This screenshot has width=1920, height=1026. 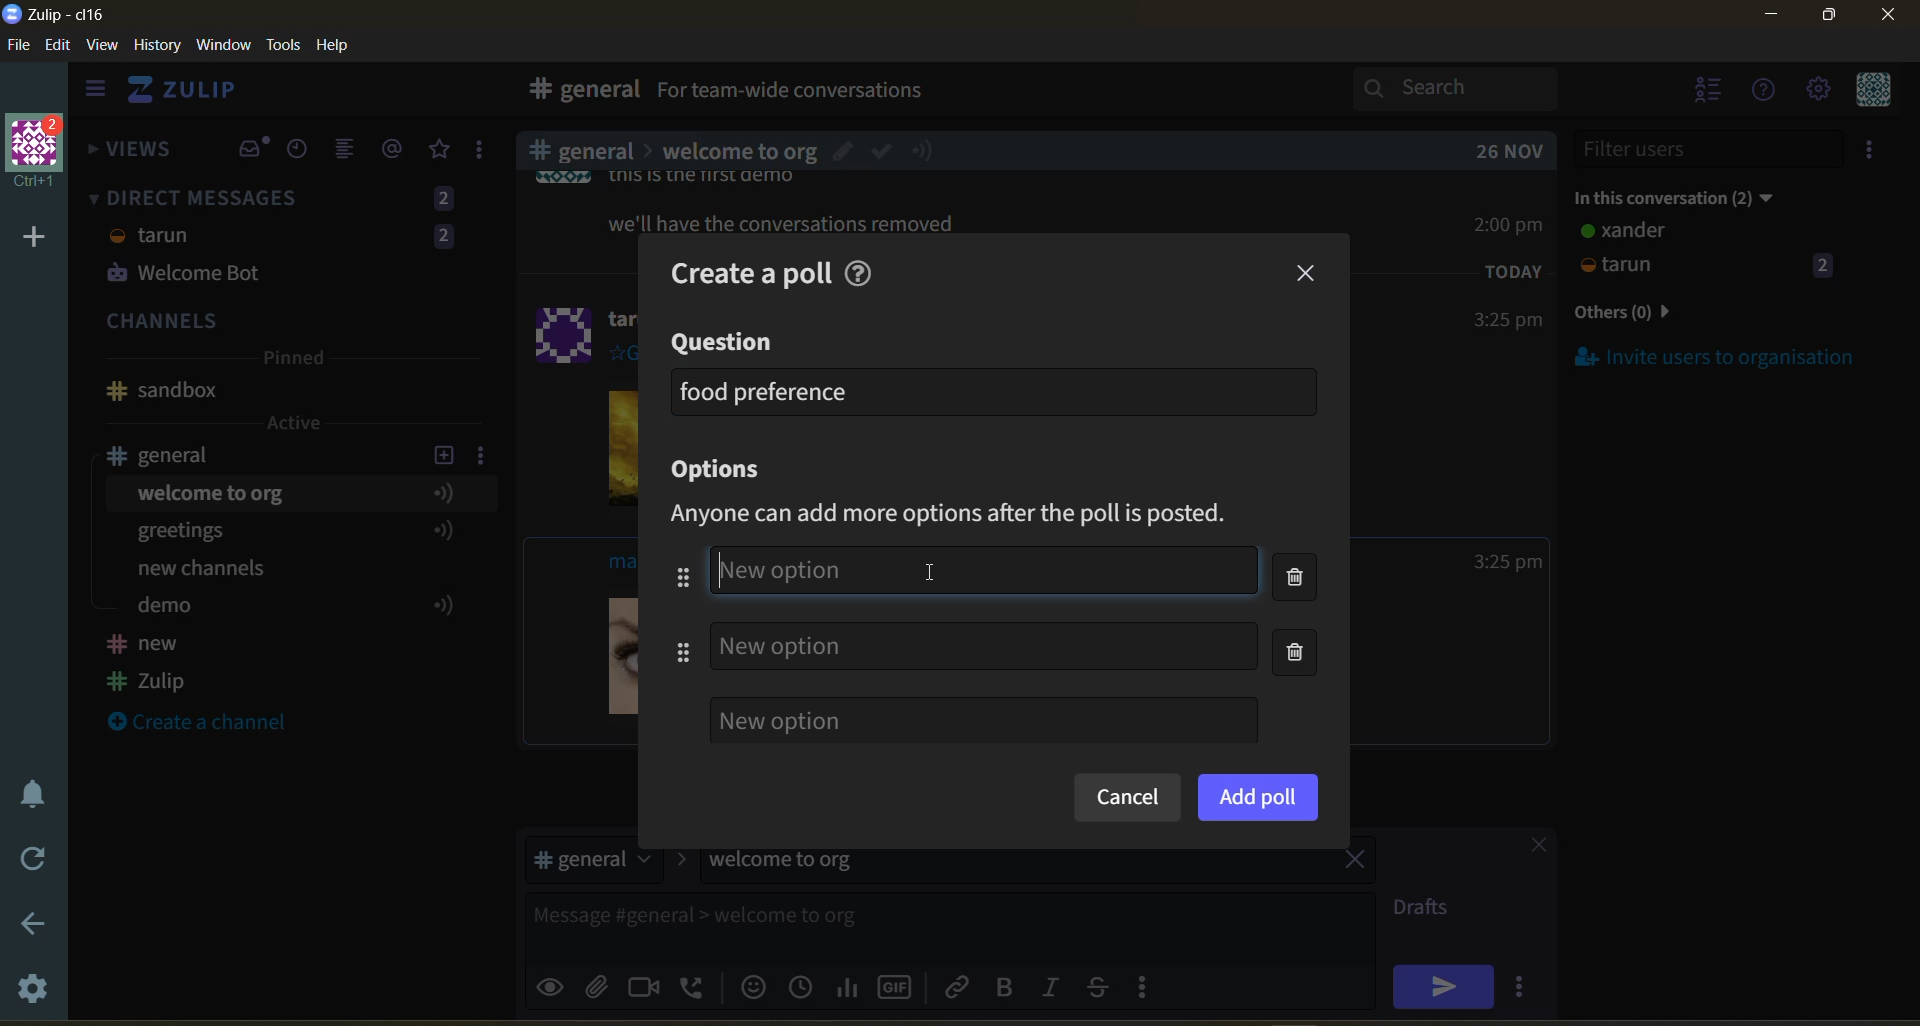 What do you see at coordinates (1104, 986) in the screenshot?
I see `strikethrough` at bounding box center [1104, 986].